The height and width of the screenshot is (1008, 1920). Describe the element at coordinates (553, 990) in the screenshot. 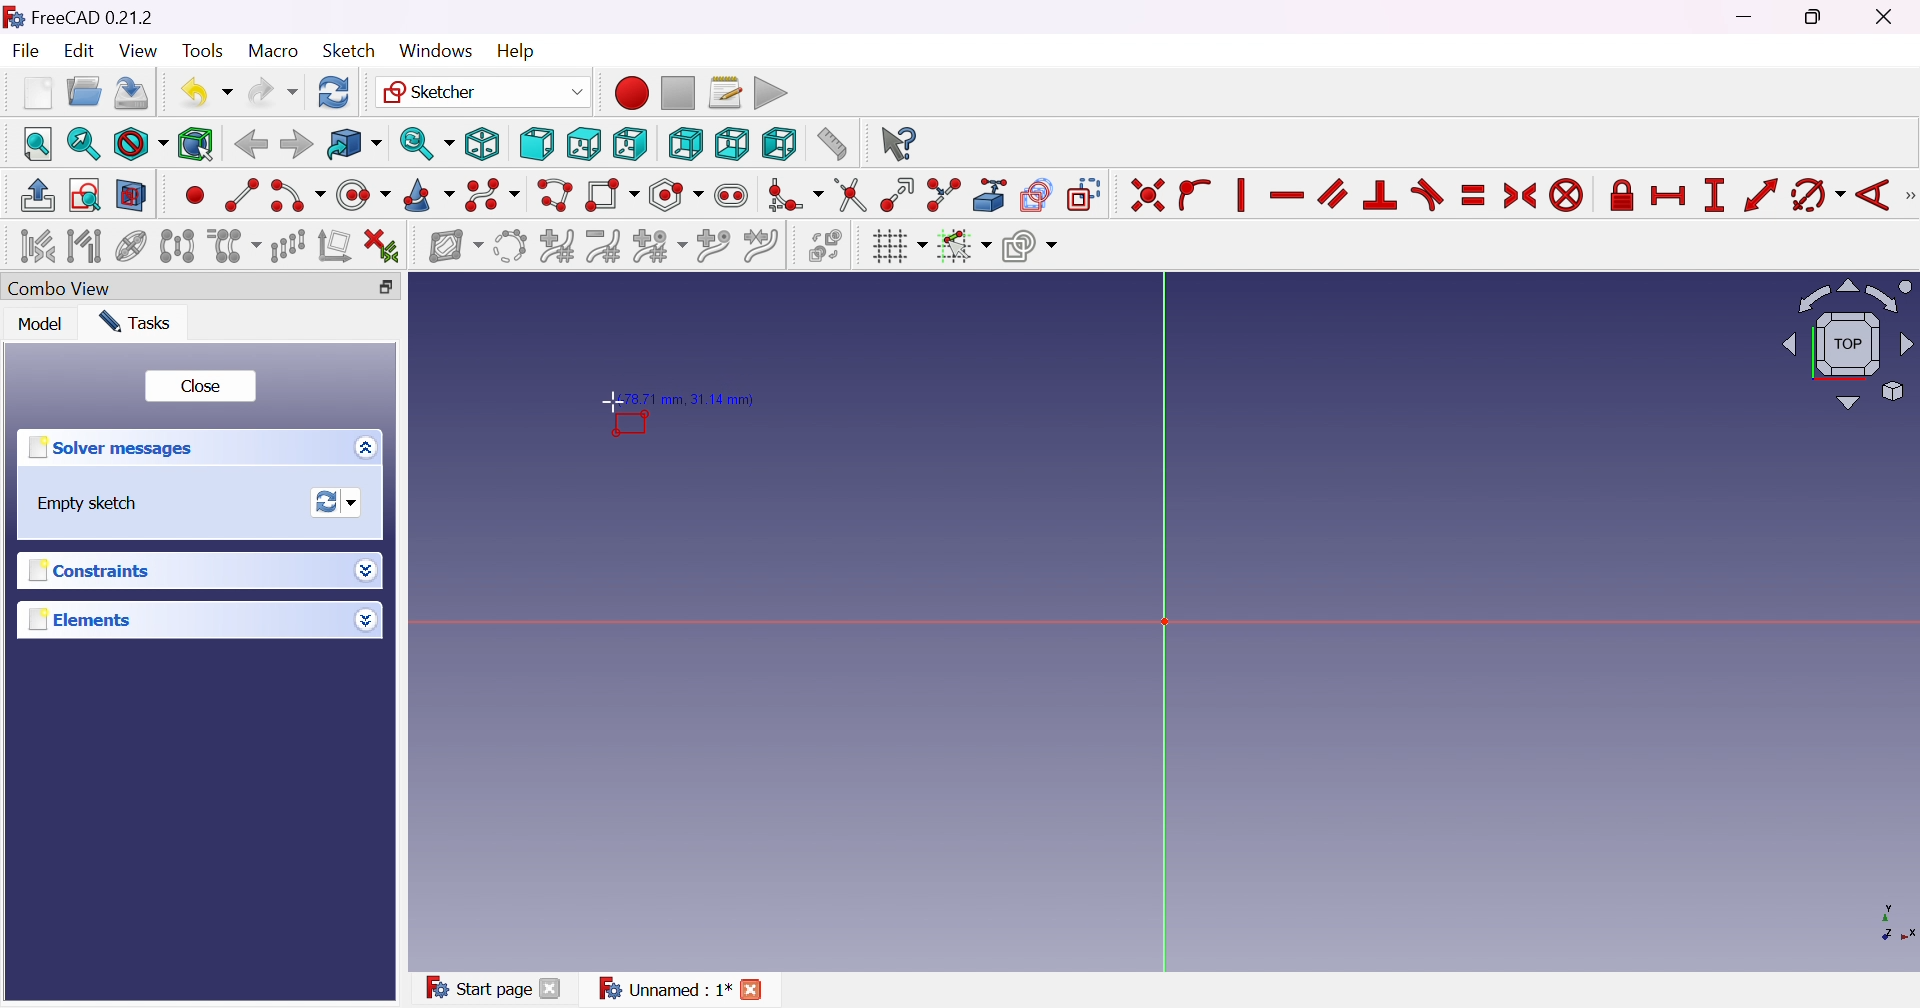

I see `Close` at that location.